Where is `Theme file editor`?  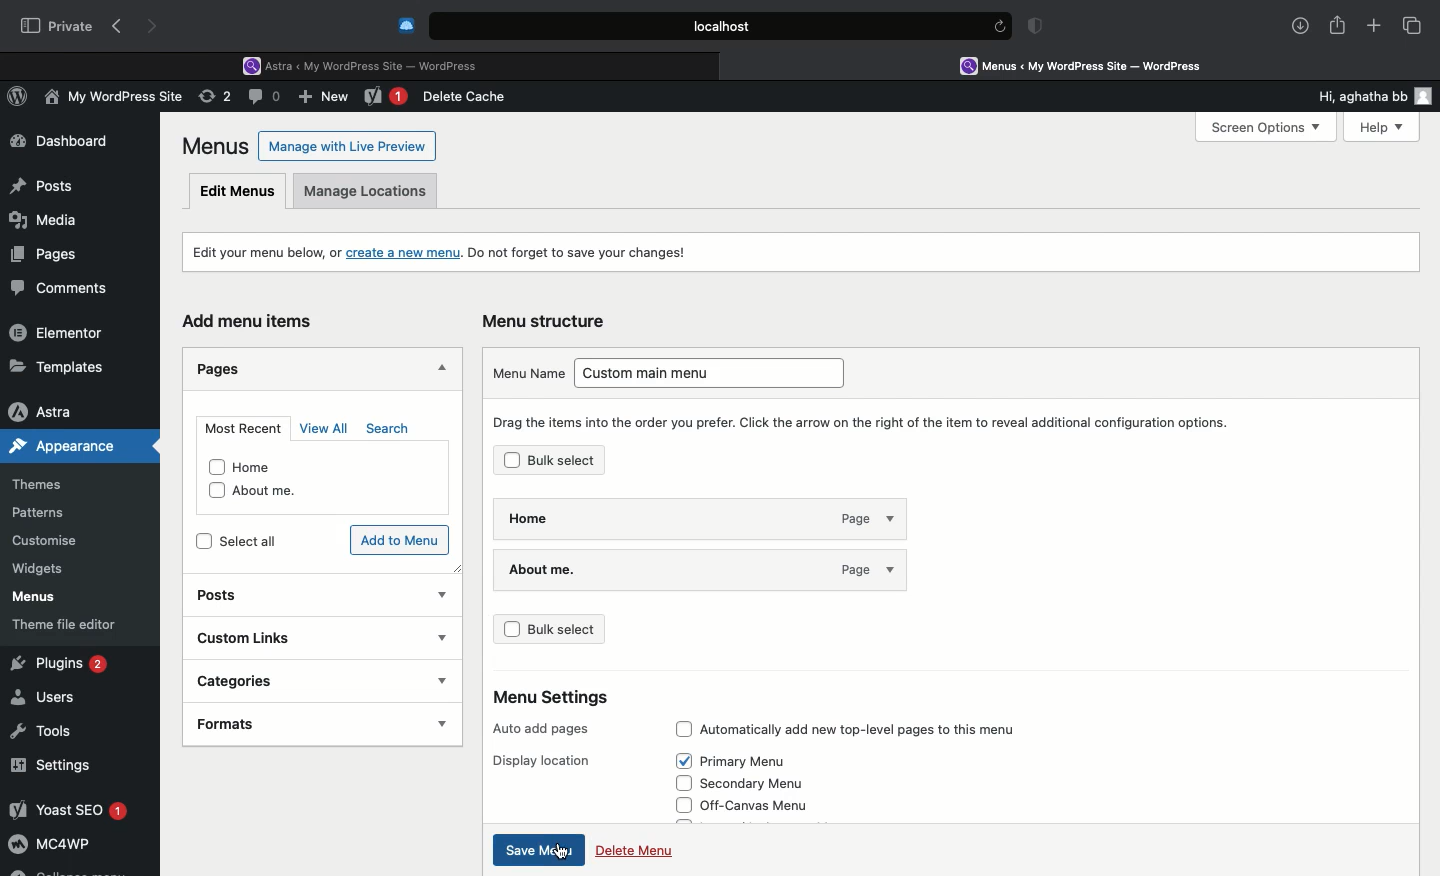 Theme file editor is located at coordinates (72, 624).